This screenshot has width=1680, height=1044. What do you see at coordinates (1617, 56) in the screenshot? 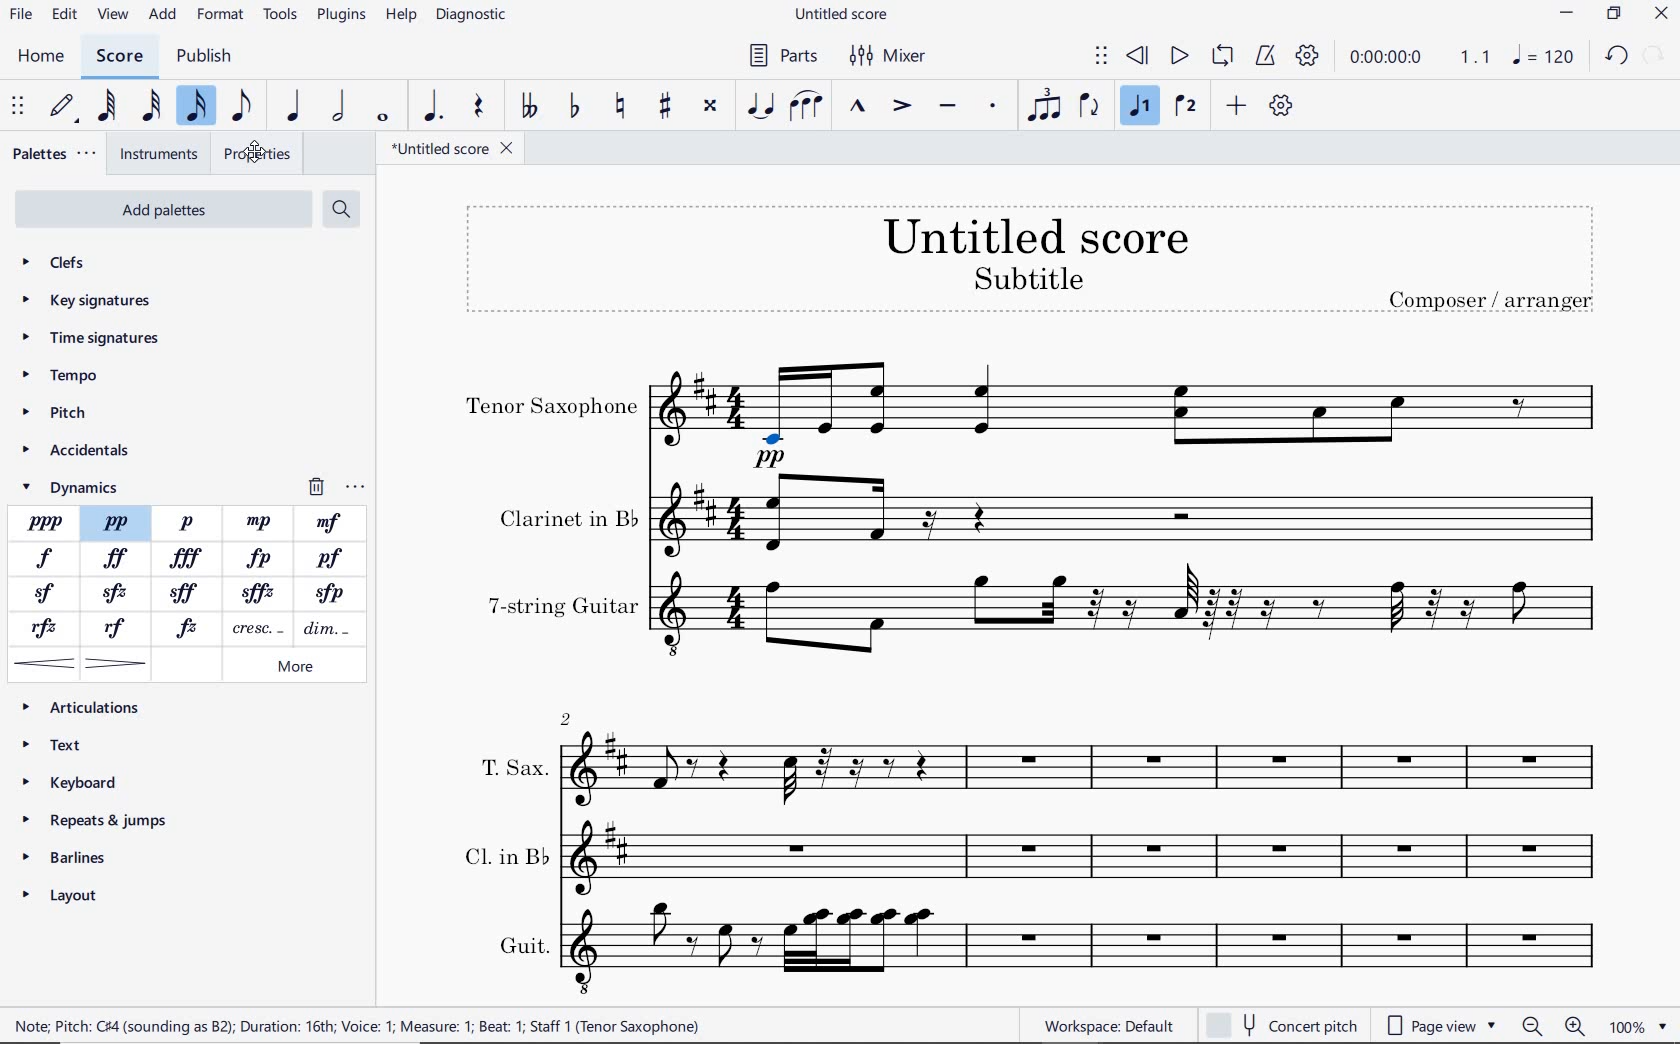
I see `undo` at bounding box center [1617, 56].